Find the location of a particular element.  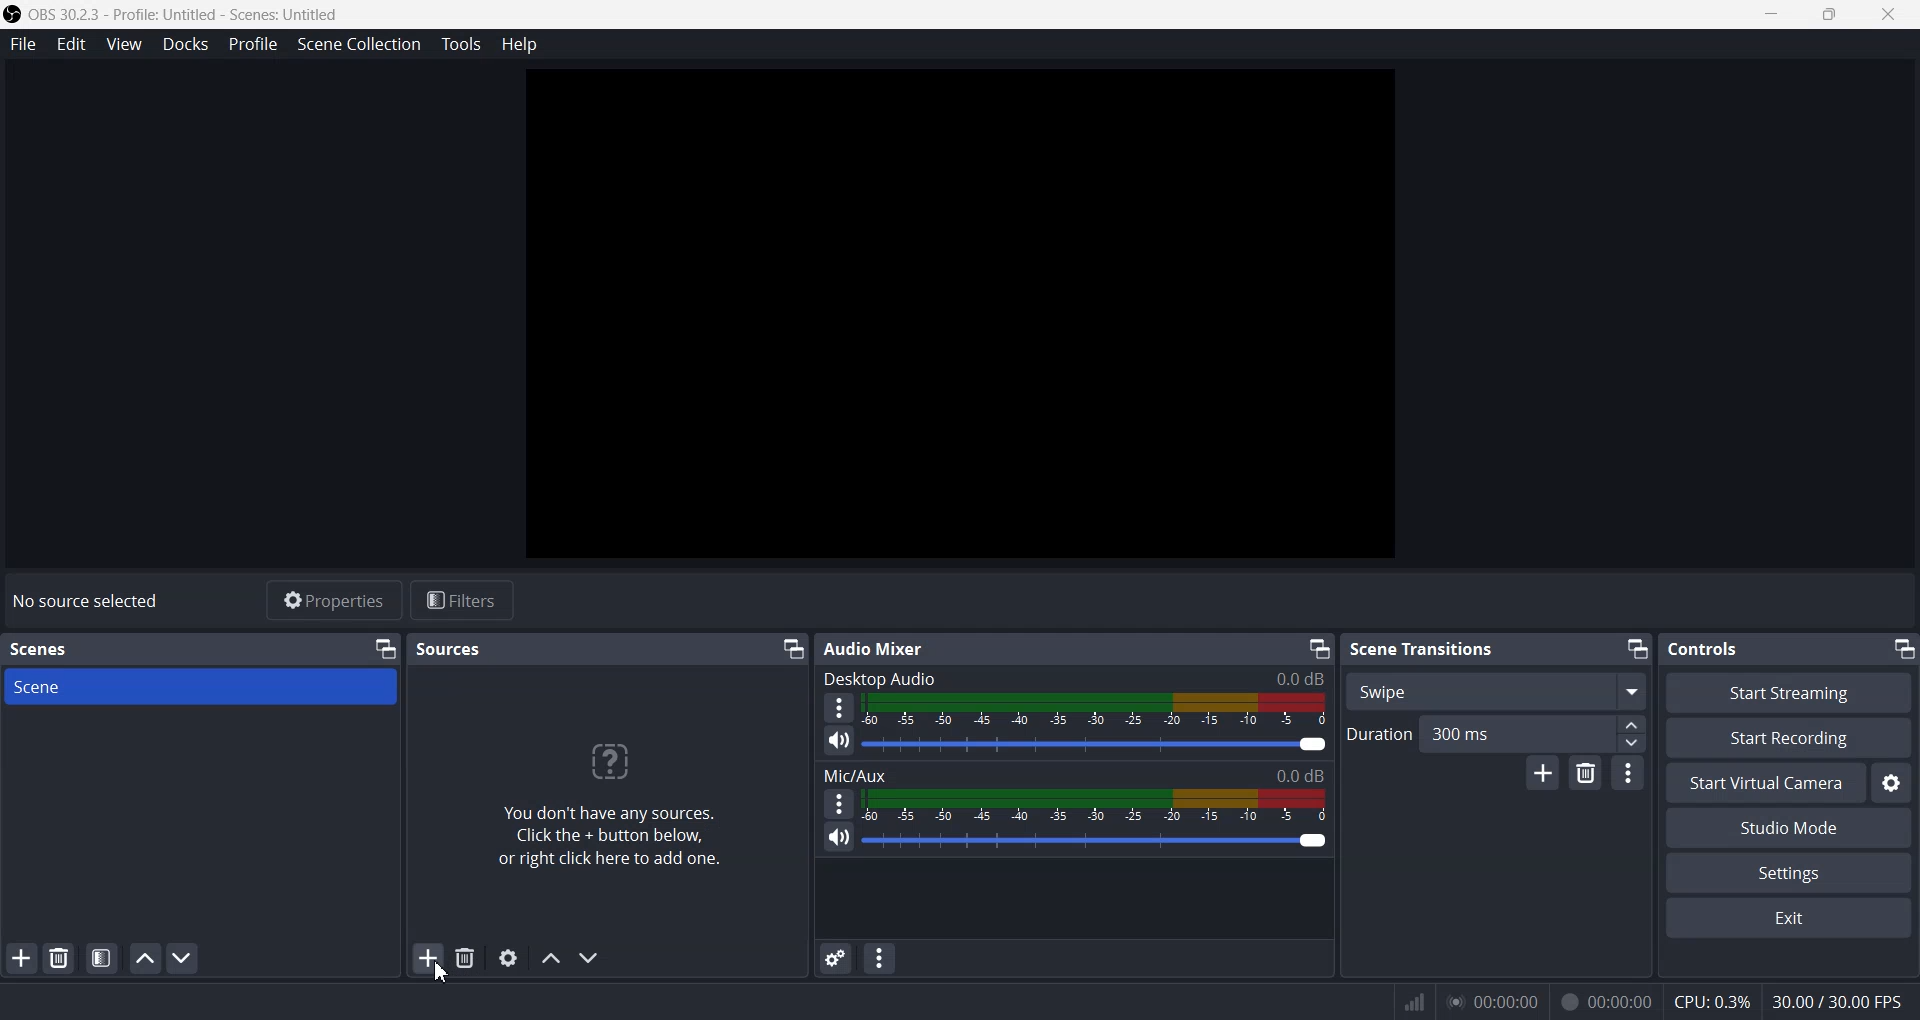

Add Sources is located at coordinates (429, 957).